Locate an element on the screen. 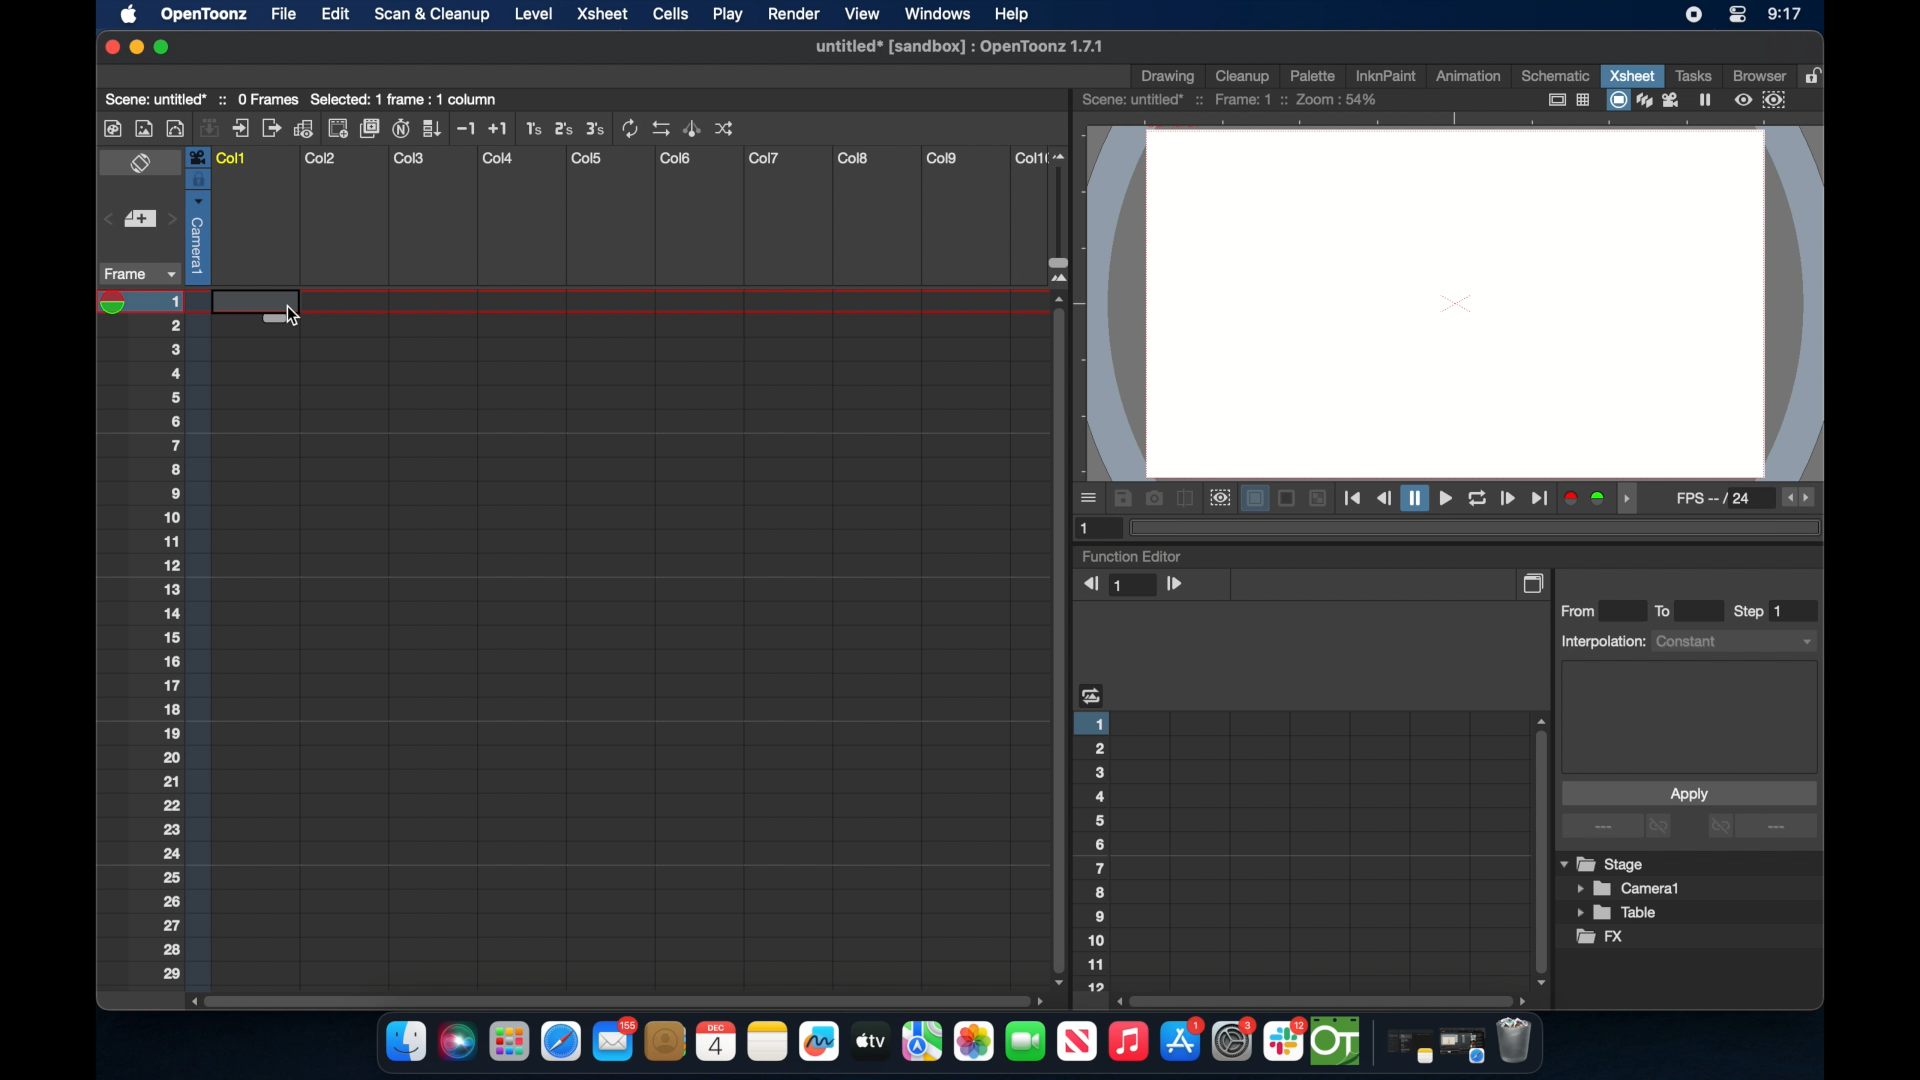 The height and width of the screenshot is (1080, 1920). scroll box is located at coordinates (1324, 1000).